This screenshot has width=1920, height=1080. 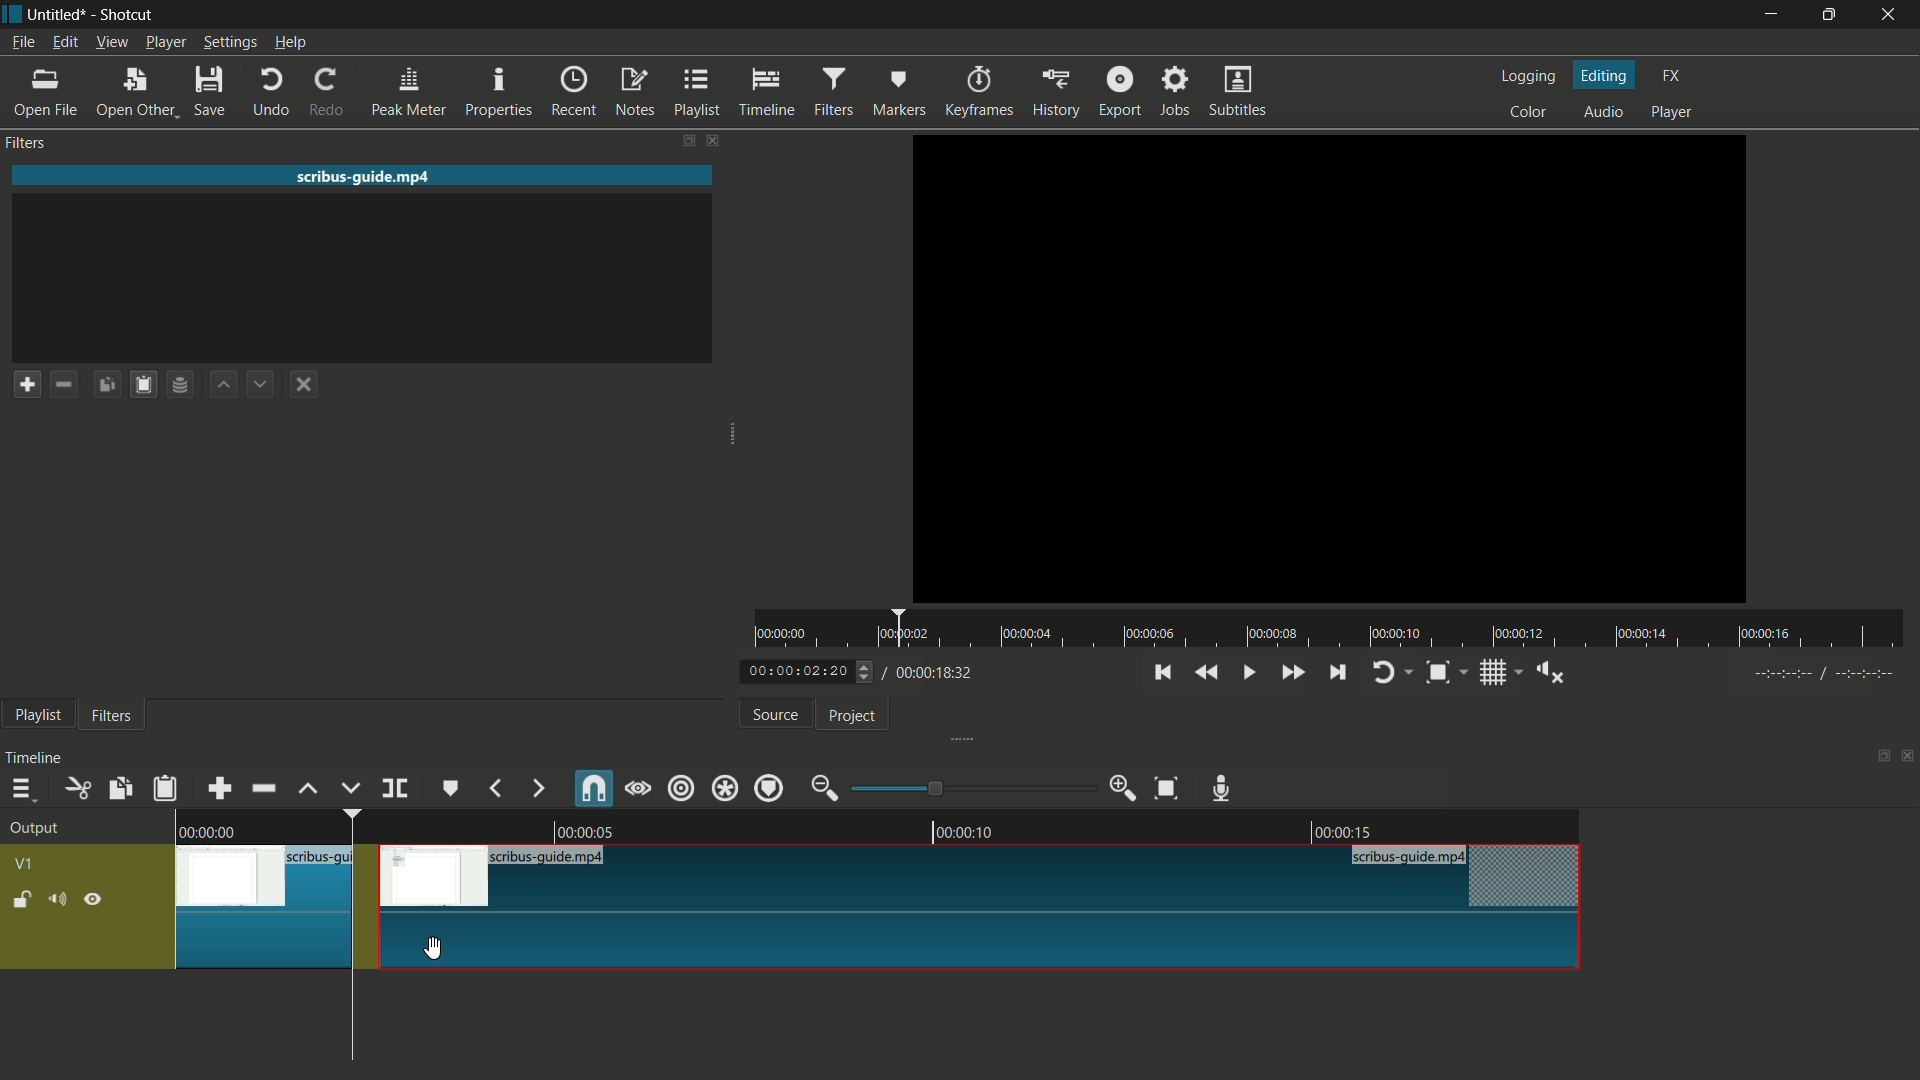 What do you see at coordinates (1606, 74) in the screenshot?
I see `editing` at bounding box center [1606, 74].